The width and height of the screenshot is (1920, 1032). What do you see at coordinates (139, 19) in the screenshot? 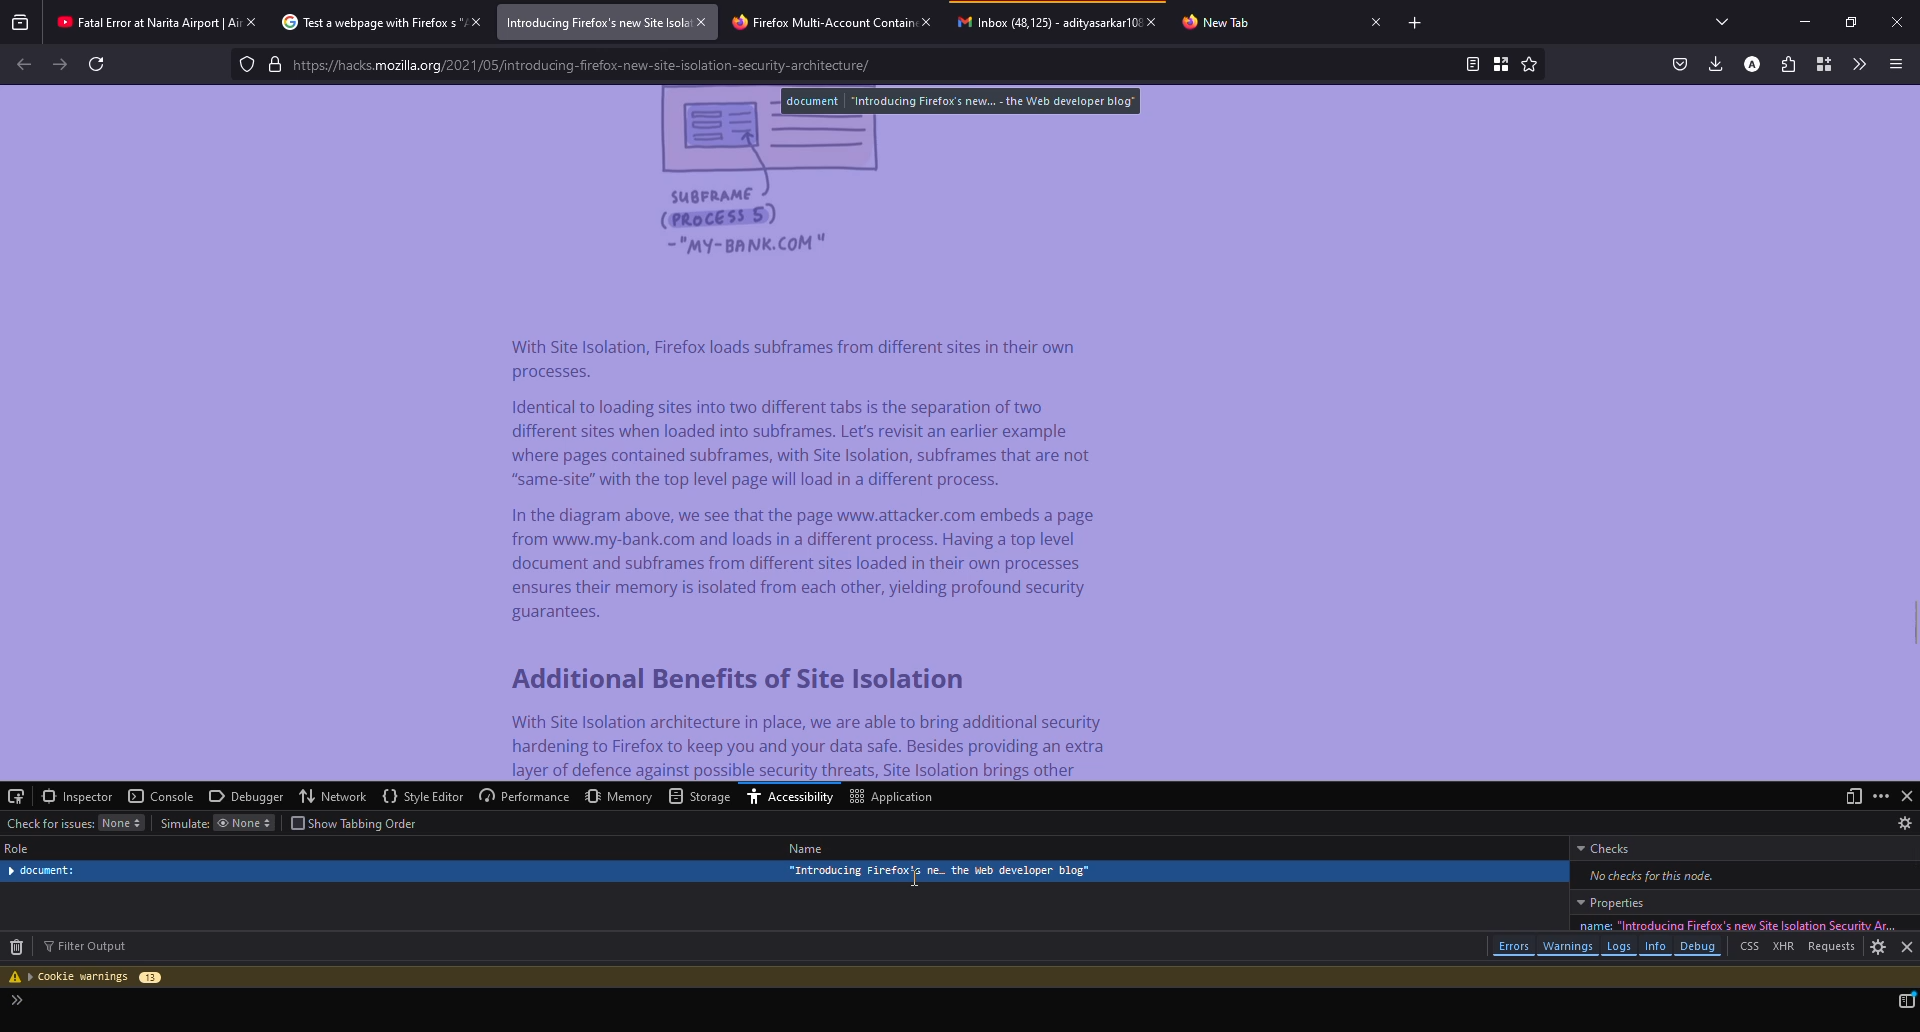
I see `Fatal Error at Narita Airport| Ai` at bounding box center [139, 19].